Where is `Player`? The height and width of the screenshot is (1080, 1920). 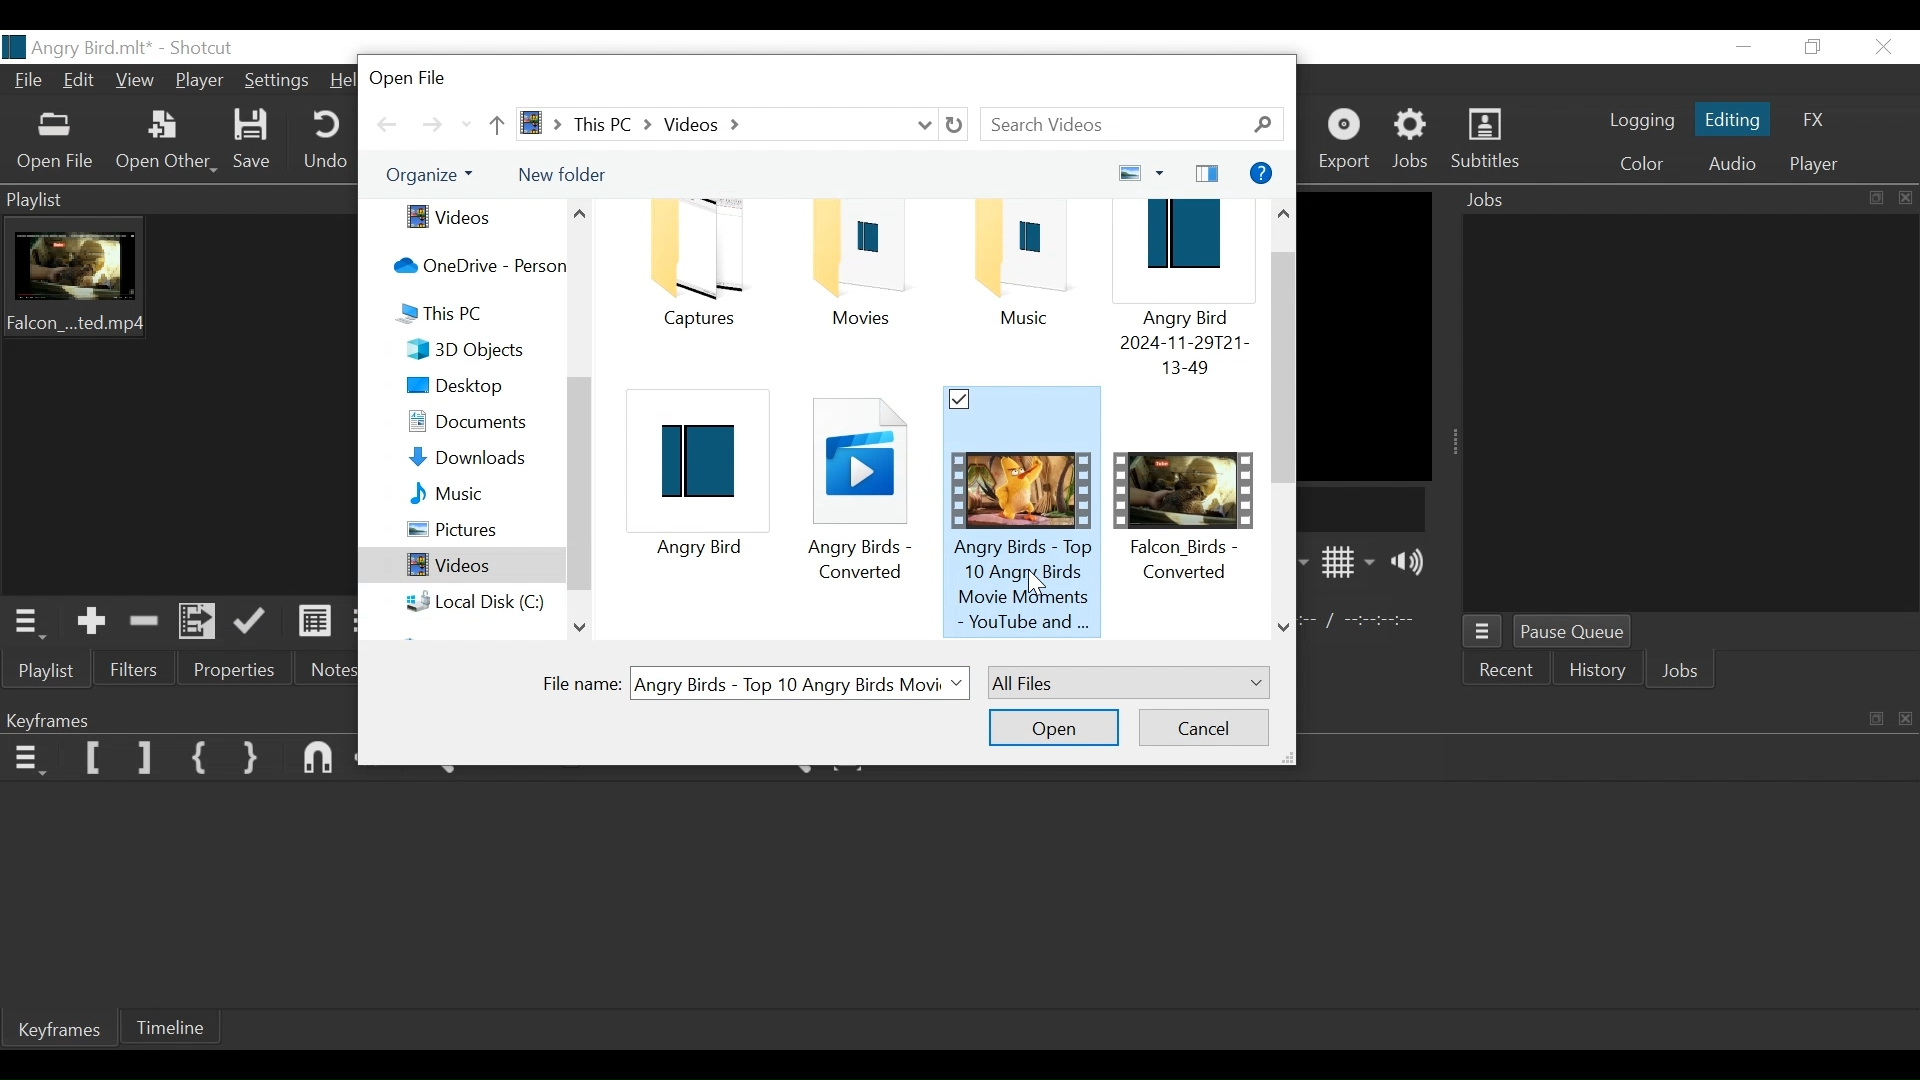 Player is located at coordinates (200, 81).